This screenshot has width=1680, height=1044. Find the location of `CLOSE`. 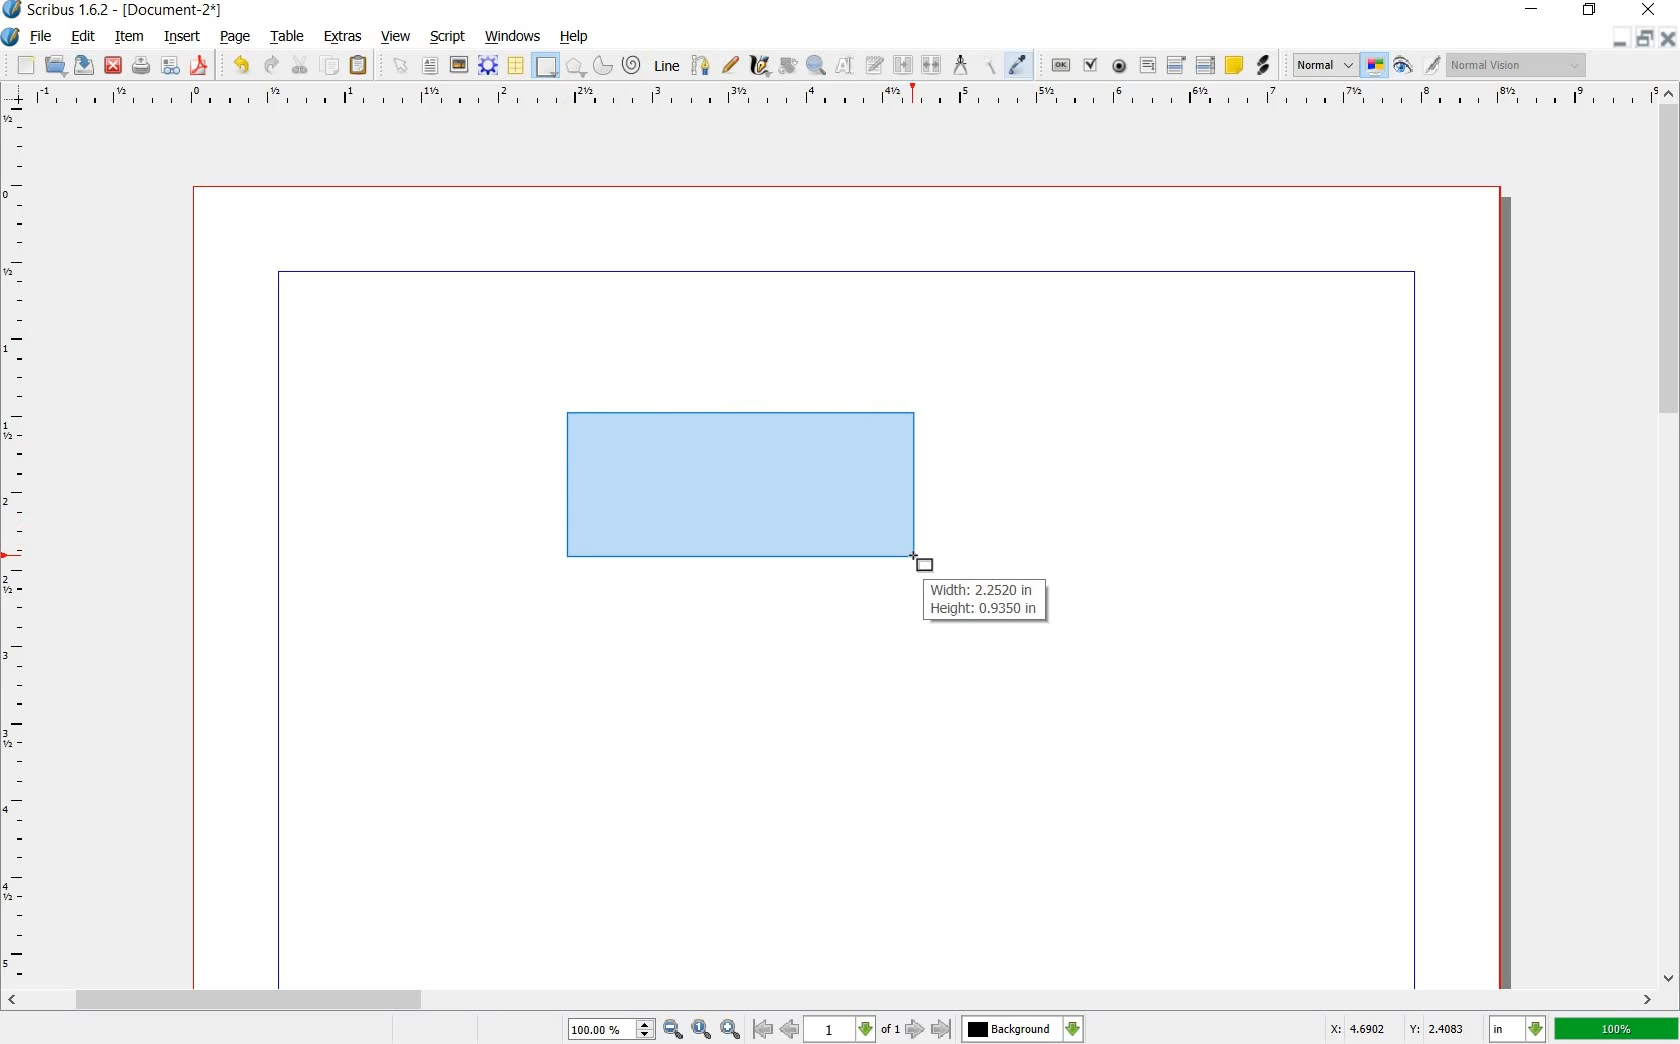

CLOSE is located at coordinates (113, 65).